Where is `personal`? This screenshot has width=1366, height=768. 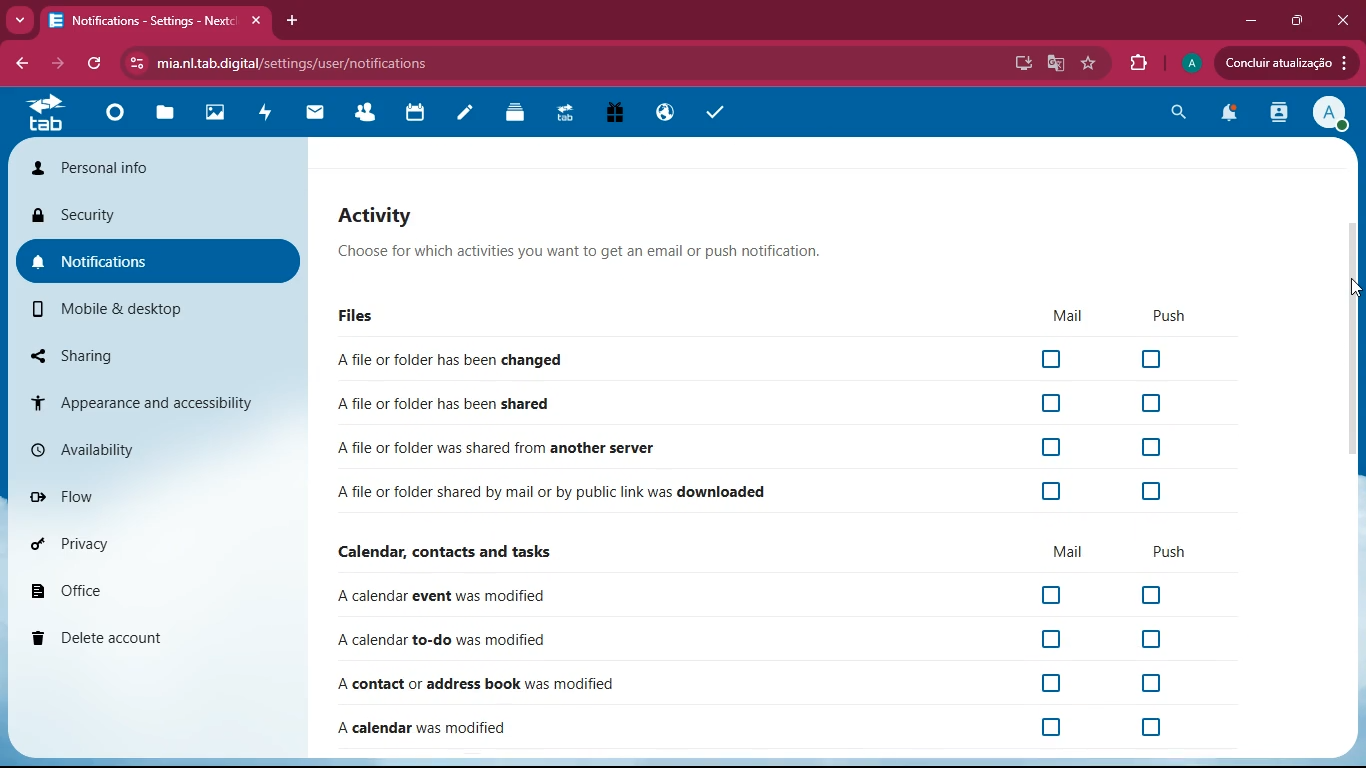 personal is located at coordinates (160, 167).